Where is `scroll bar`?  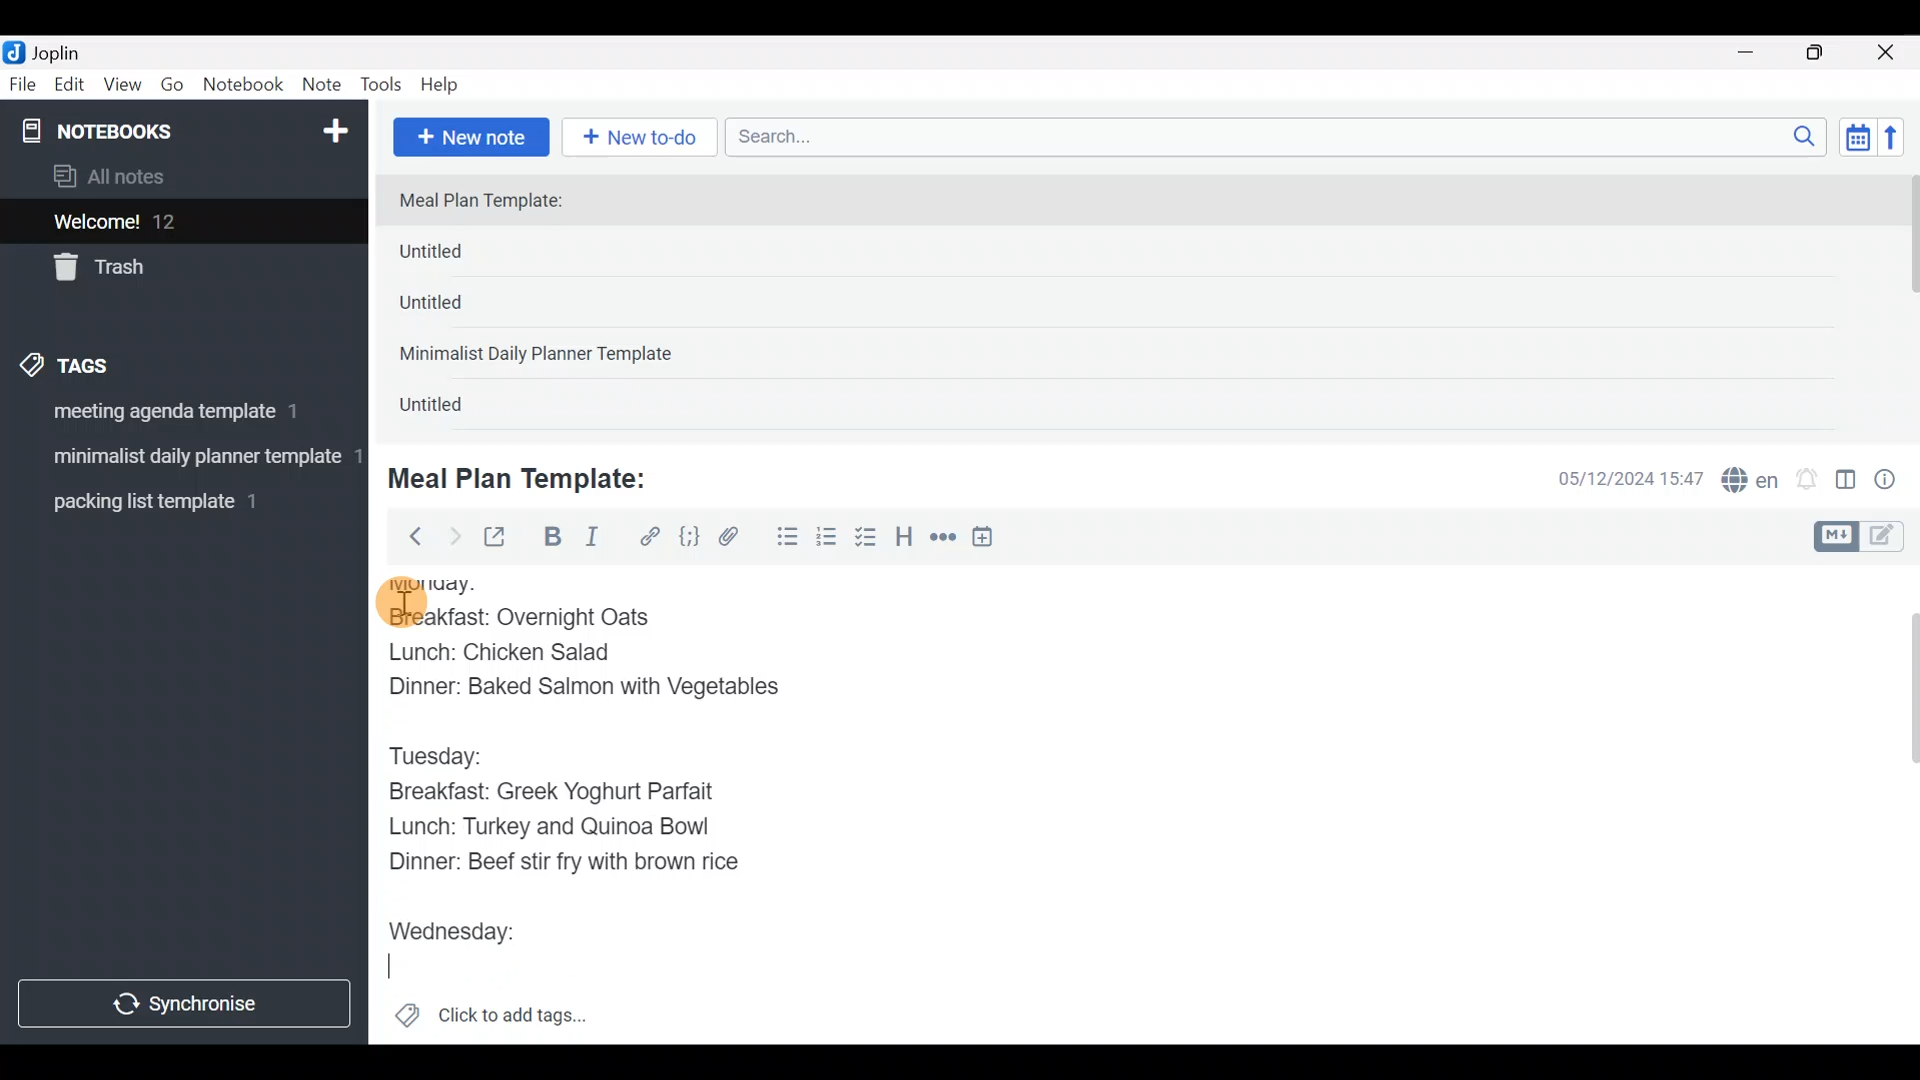 scroll bar is located at coordinates (1907, 302).